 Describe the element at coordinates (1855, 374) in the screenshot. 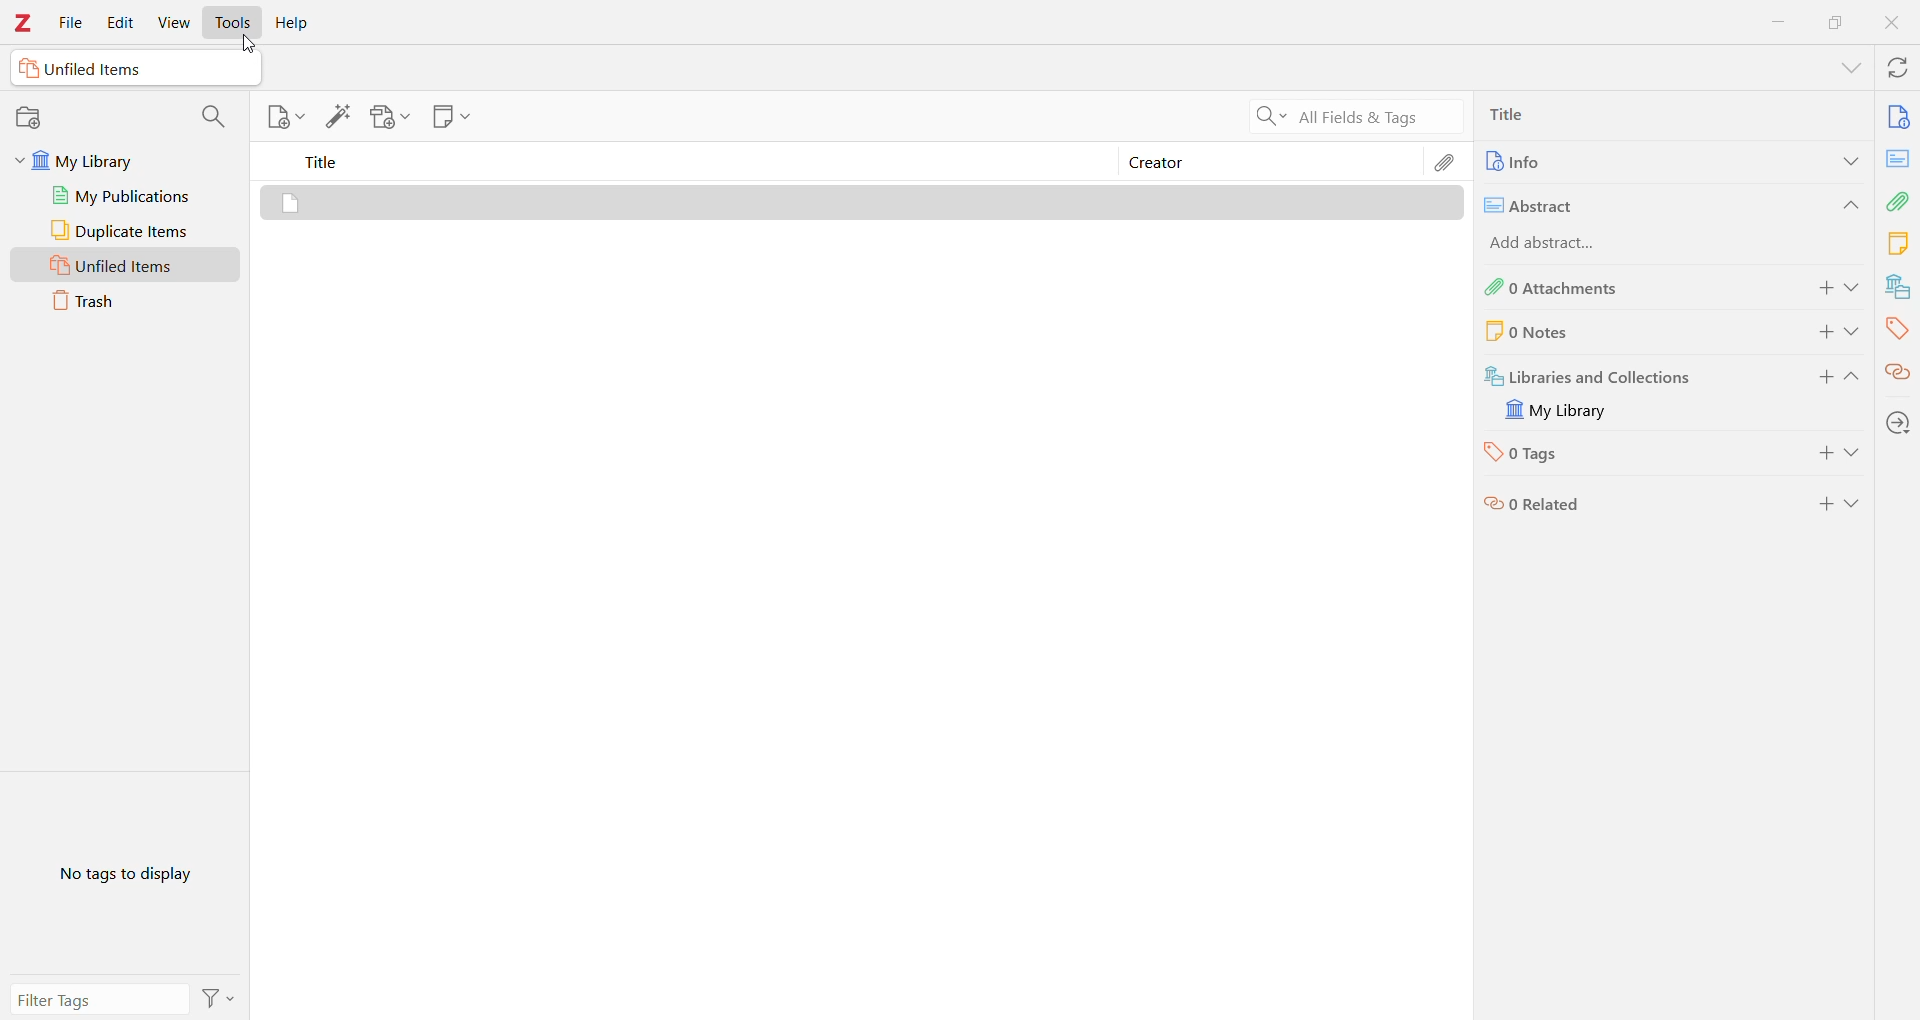

I see `Collapse Section` at that location.